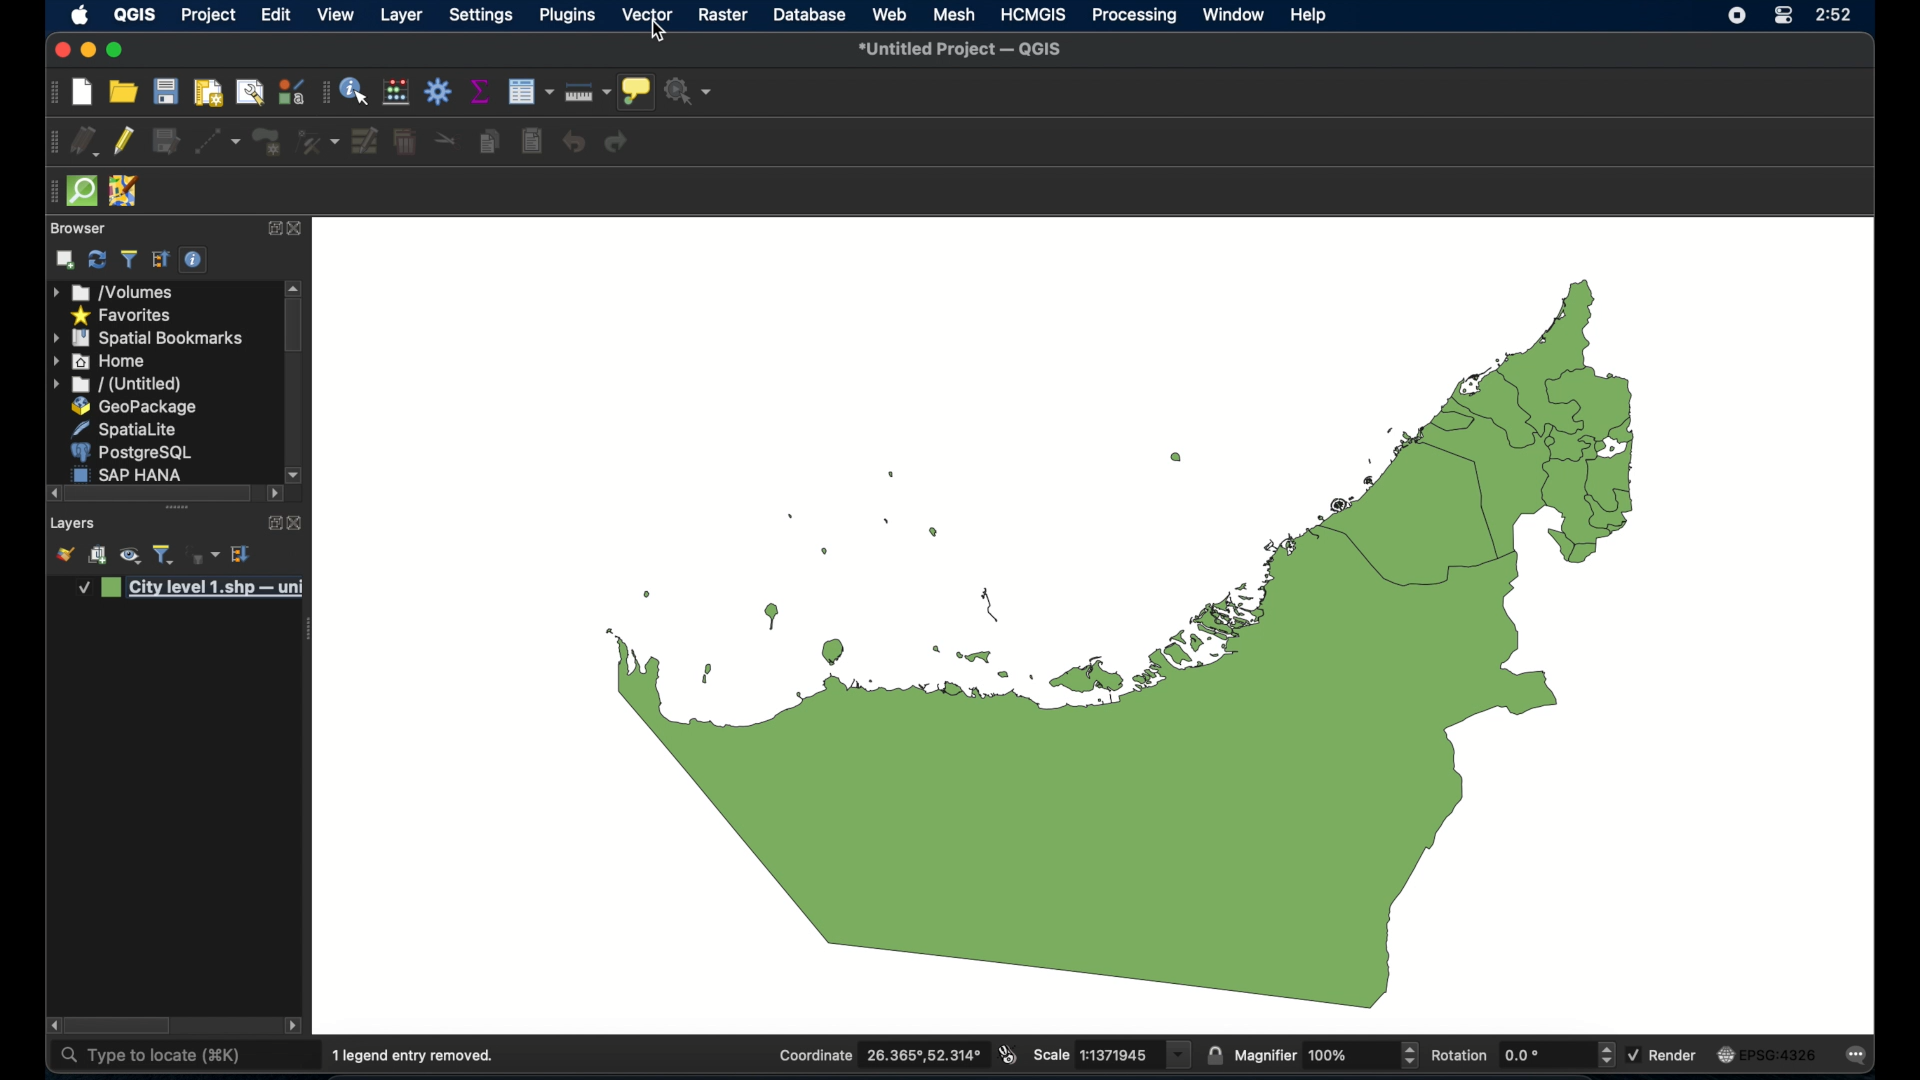  Describe the element at coordinates (530, 91) in the screenshot. I see `open attribute table` at that location.